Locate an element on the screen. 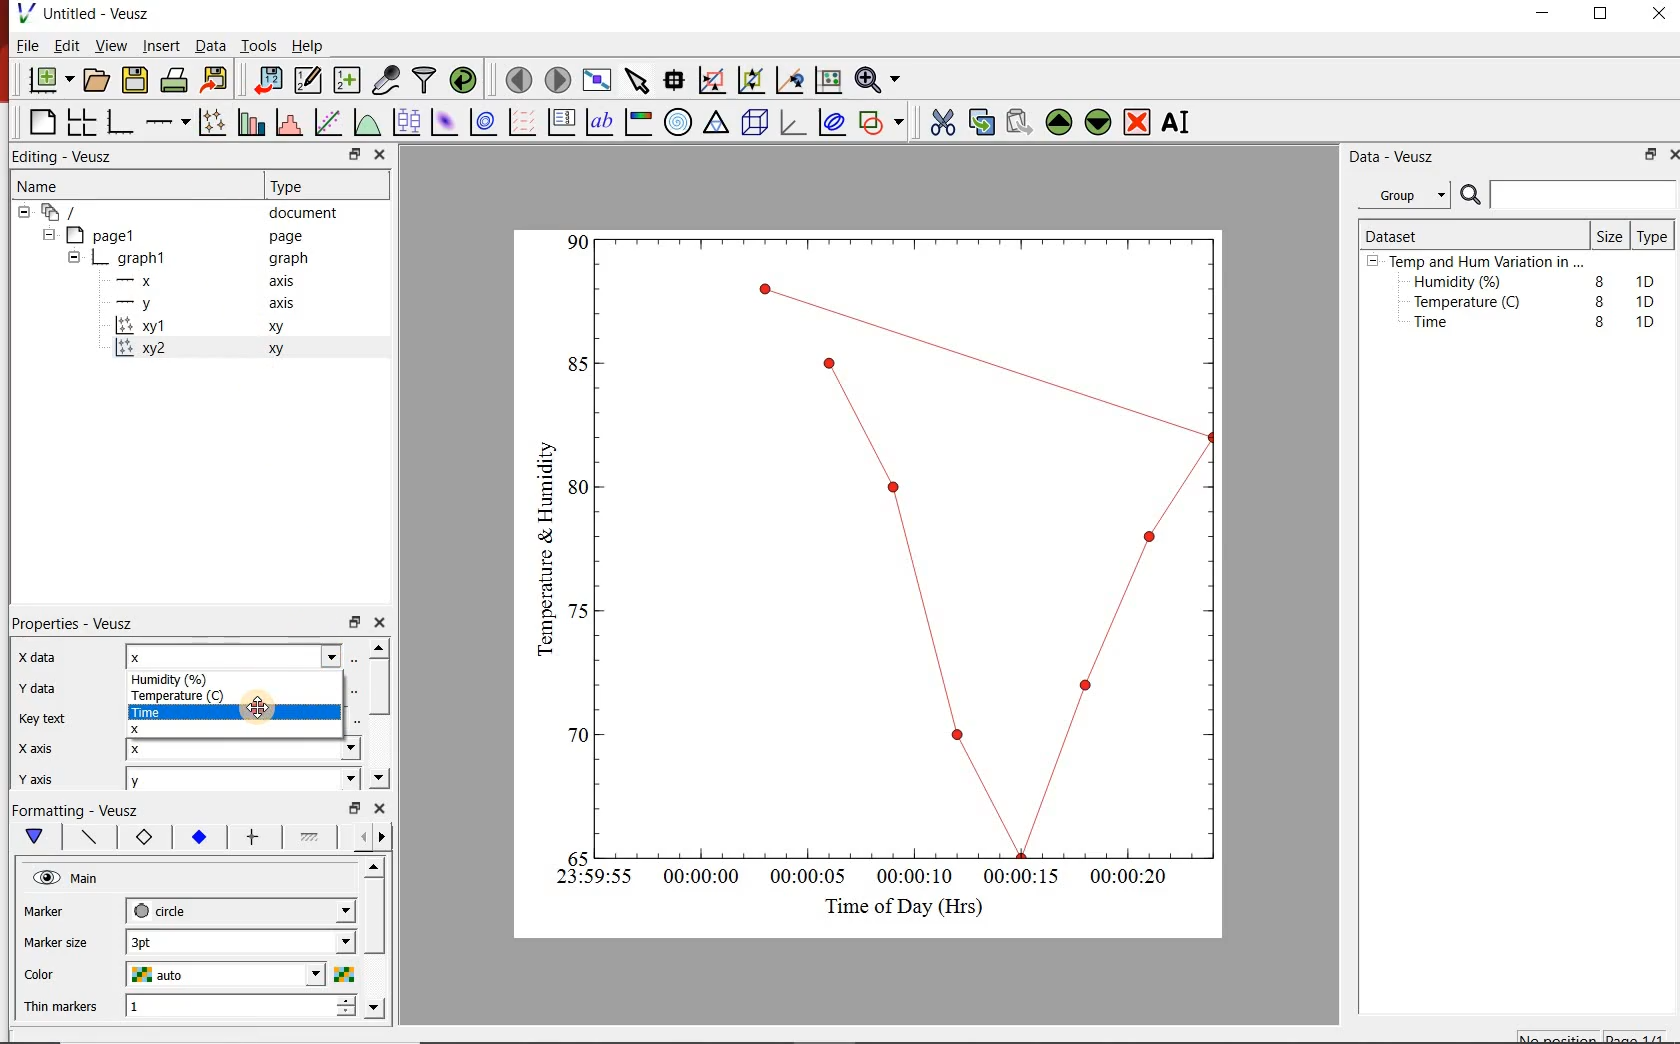 This screenshot has height=1044, width=1680. move to the previous page is located at coordinates (517, 80).